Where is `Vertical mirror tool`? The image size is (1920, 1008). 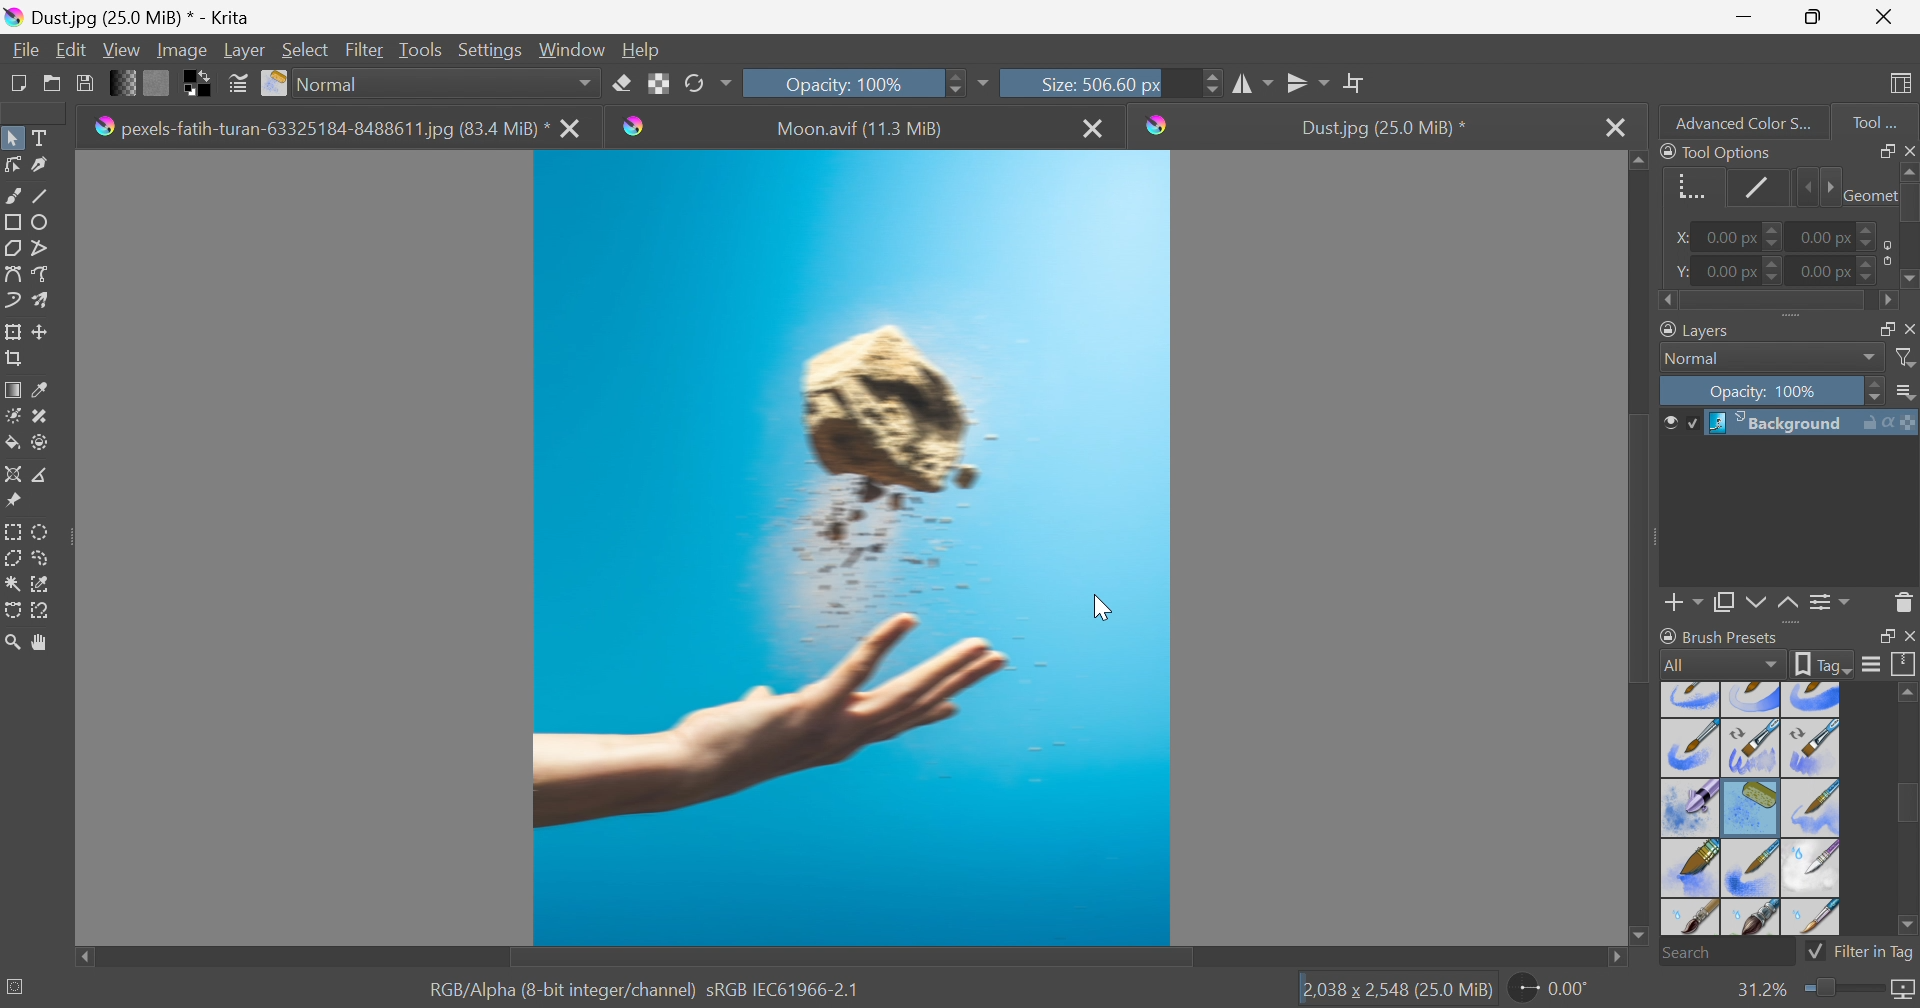
Vertical mirror tool is located at coordinates (1254, 81).